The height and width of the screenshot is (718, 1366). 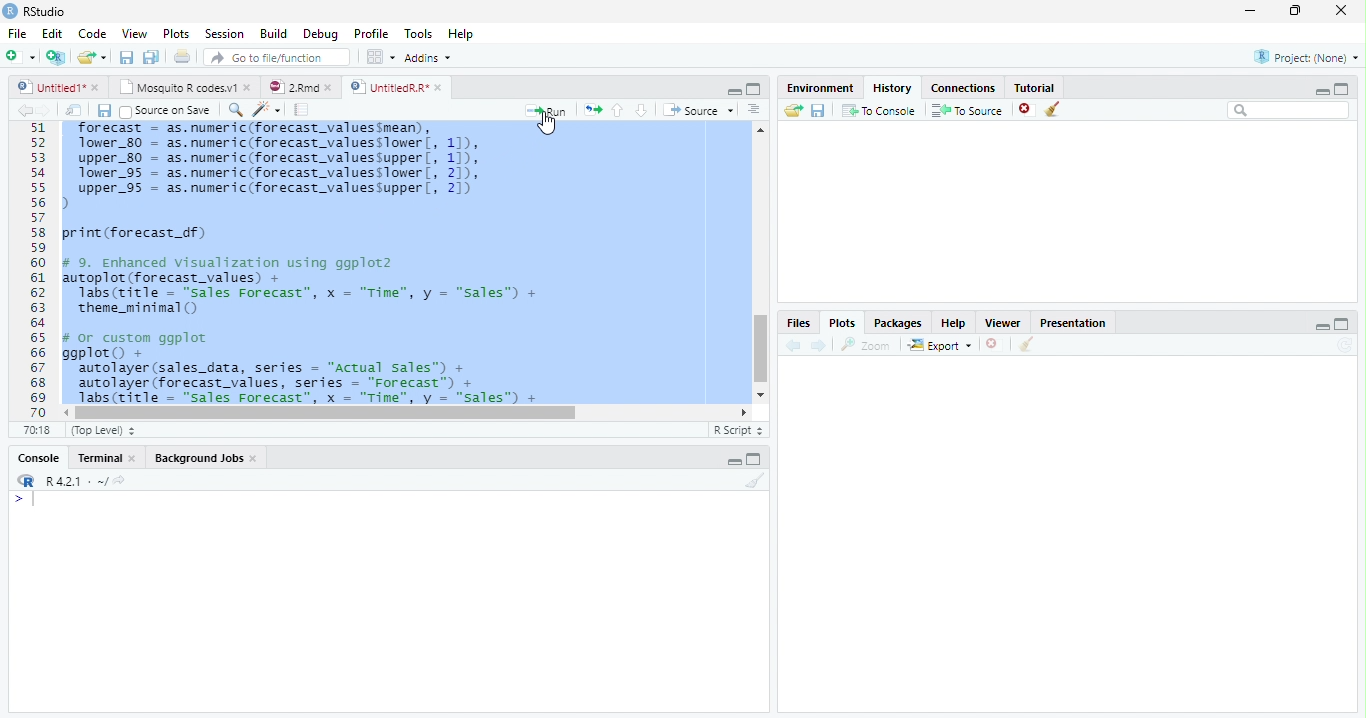 What do you see at coordinates (32, 269) in the screenshot?
I see `Row number` at bounding box center [32, 269].